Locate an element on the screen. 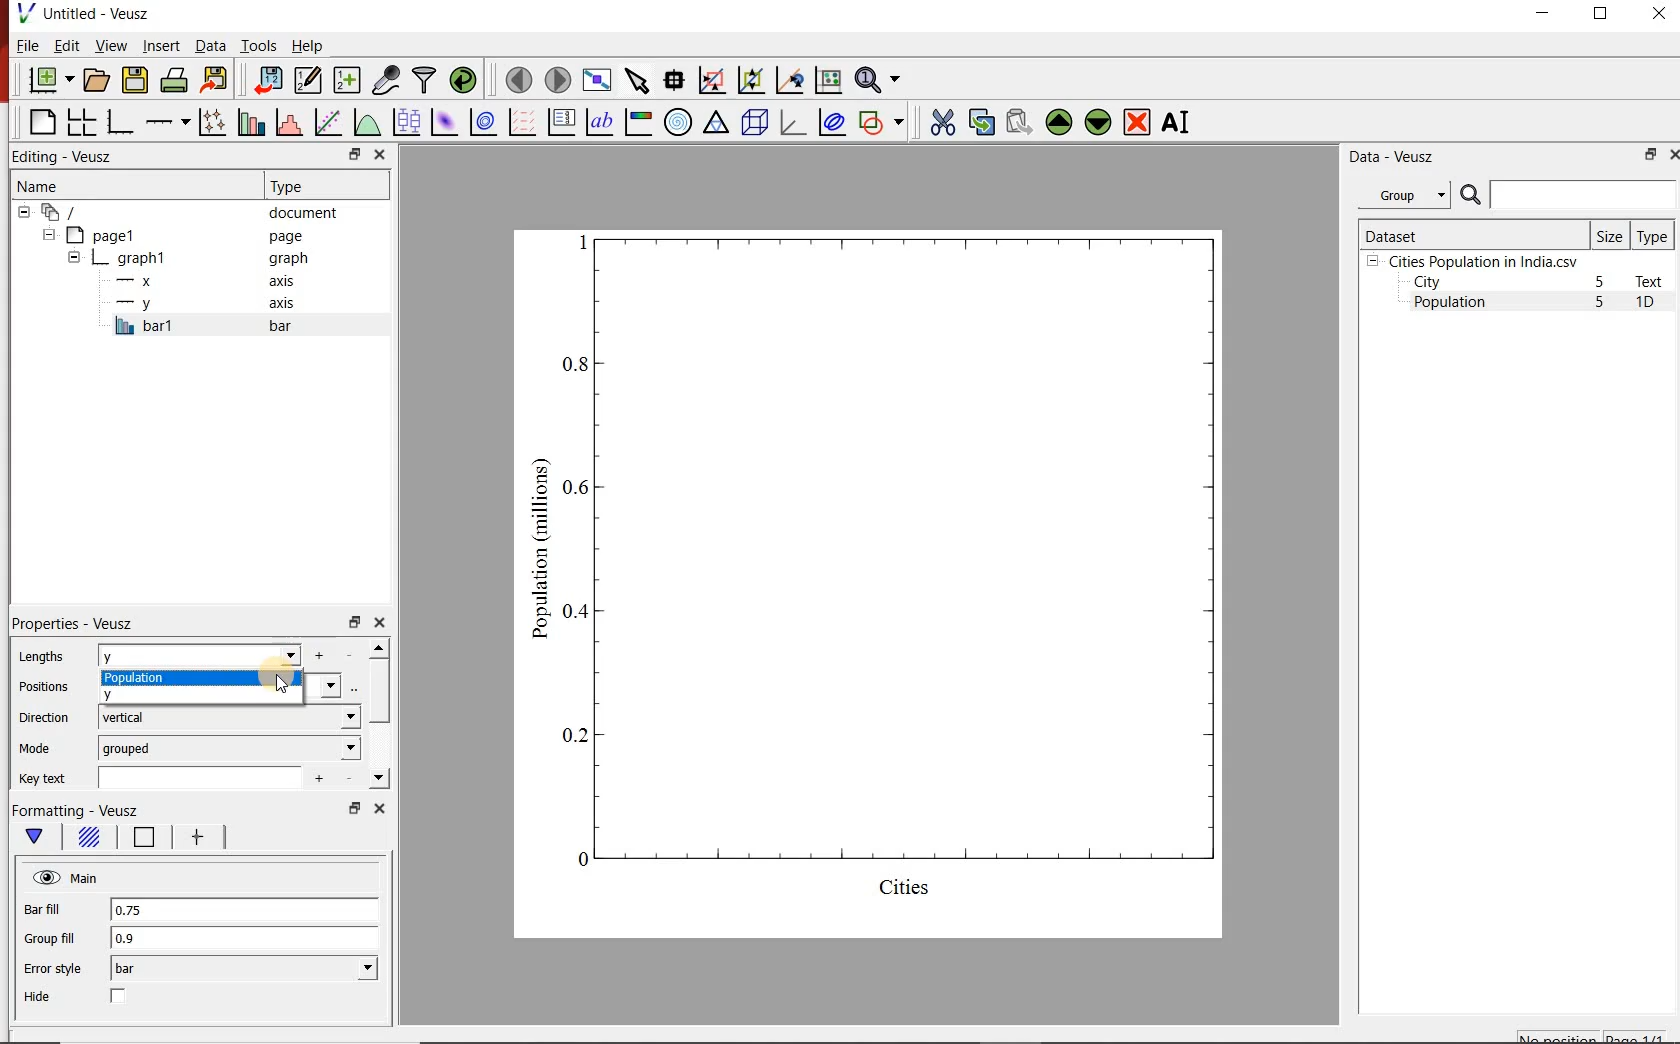 The height and width of the screenshot is (1044, 1680). arrange graphs in a grid is located at coordinates (81, 122).